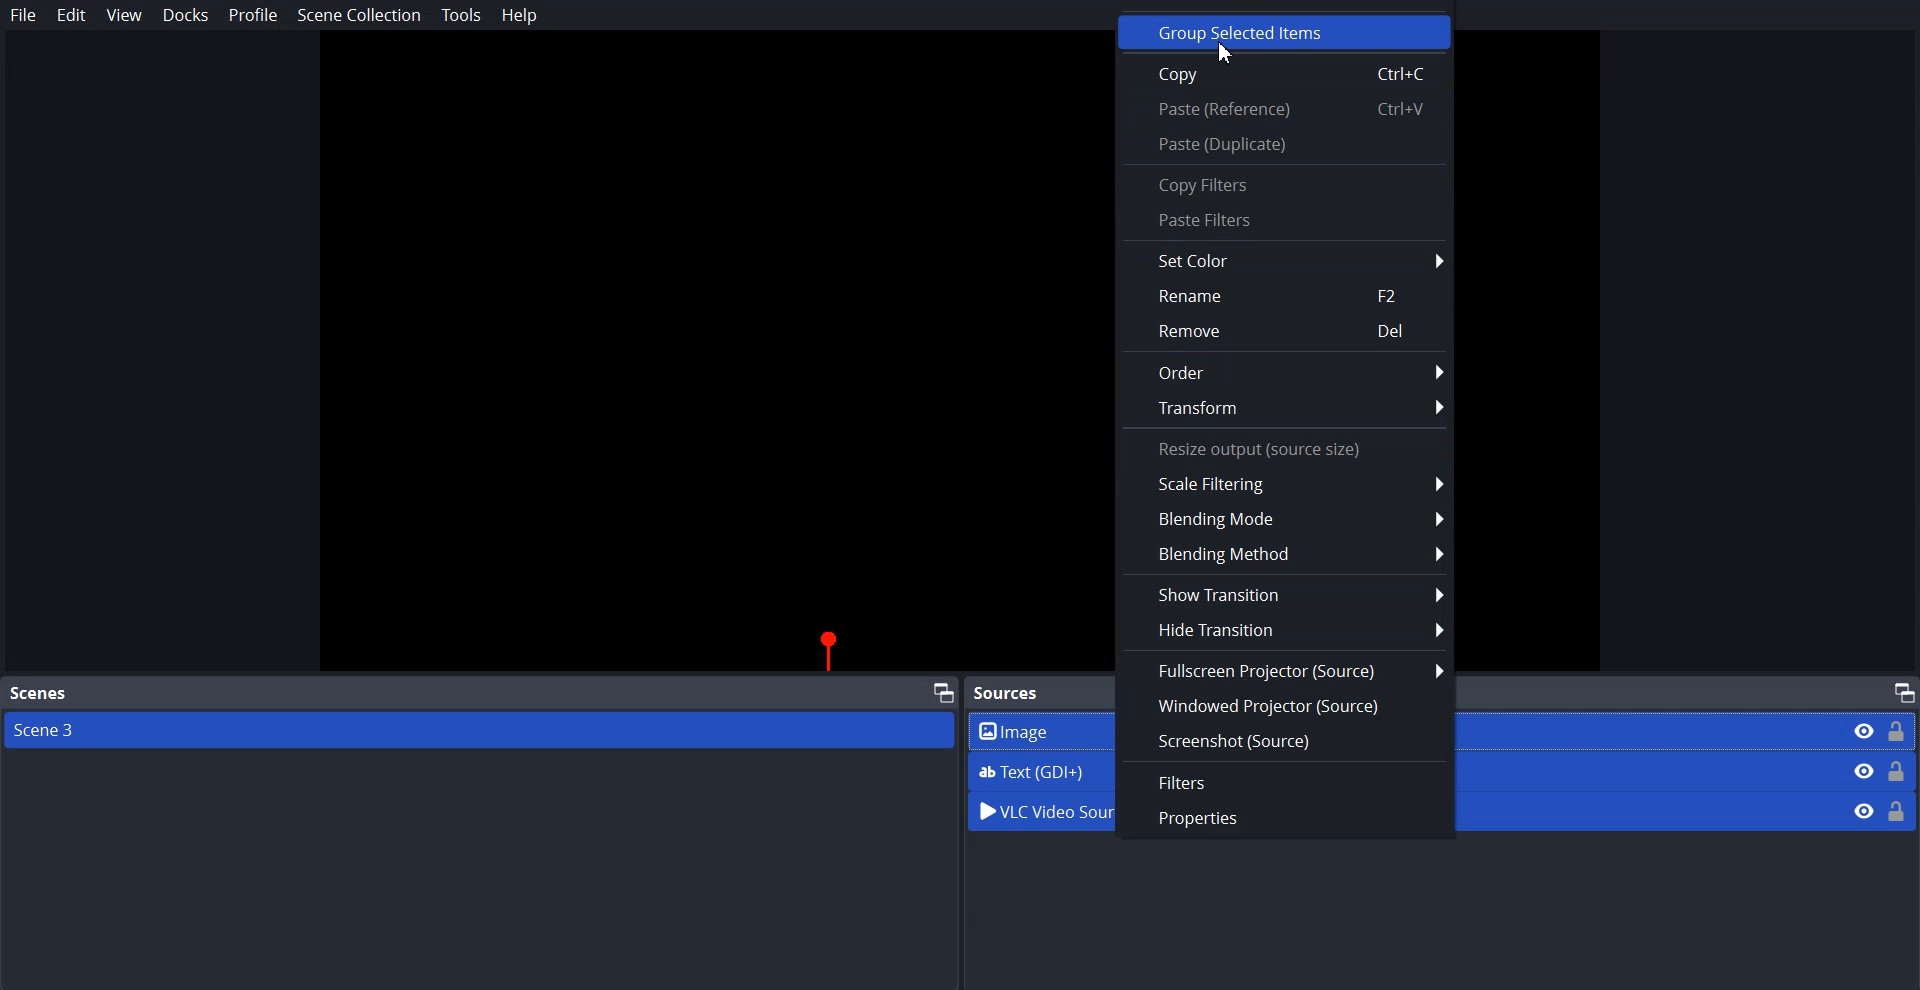 The height and width of the screenshot is (990, 1920). Describe the element at coordinates (1286, 520) in the screenshot. I see `Blending Mode` at that location.